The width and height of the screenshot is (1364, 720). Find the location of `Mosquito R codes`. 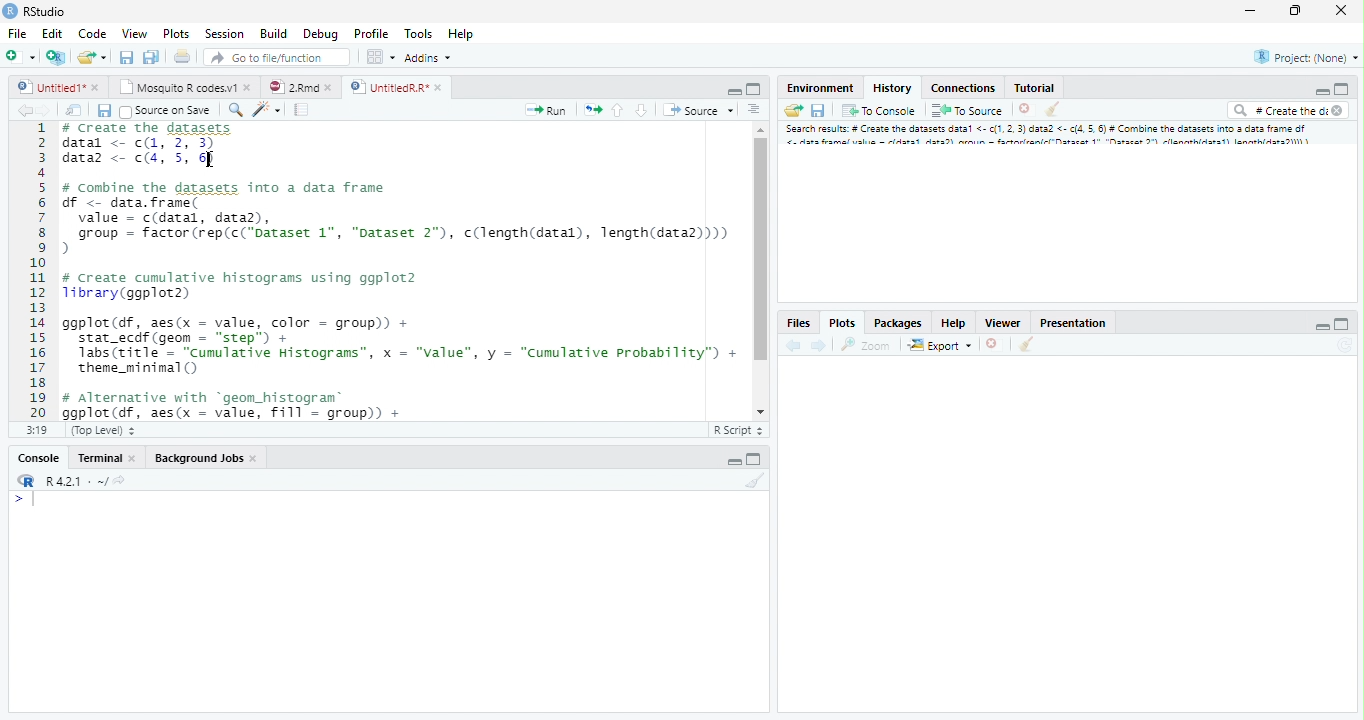

Mosquito R codes is located at coordinates (188, 87).